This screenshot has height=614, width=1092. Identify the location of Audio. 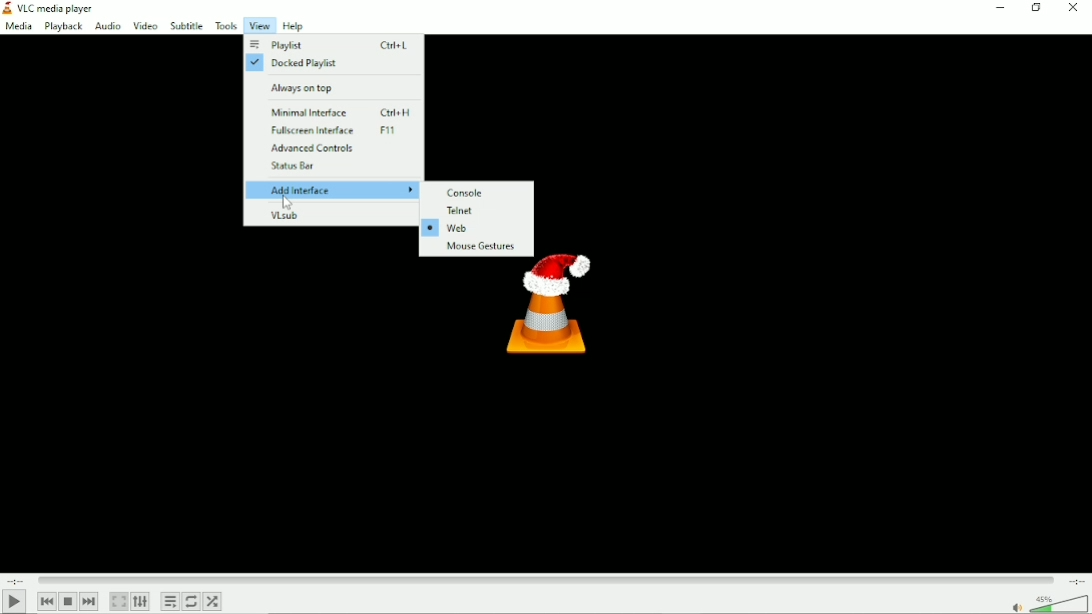
(106, 27).